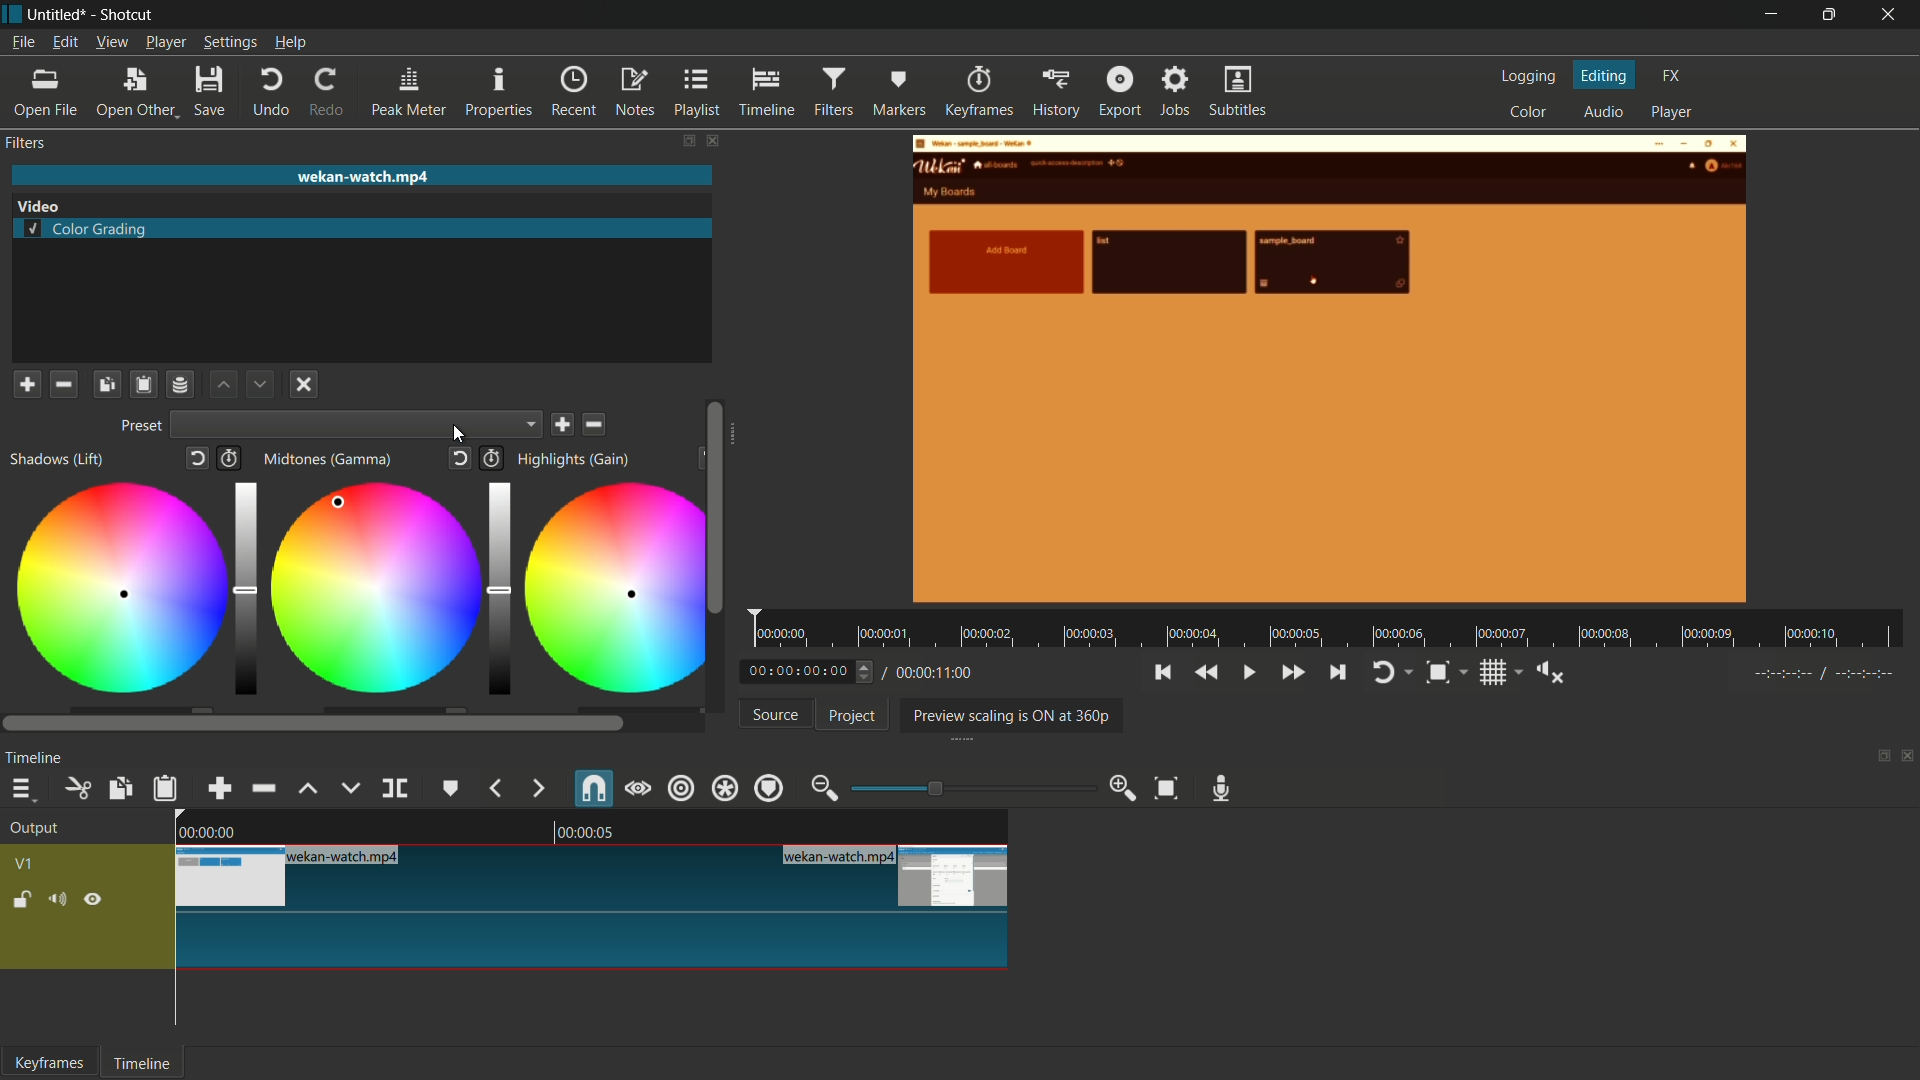  I want to click on color adjustment, so click(373, 585).